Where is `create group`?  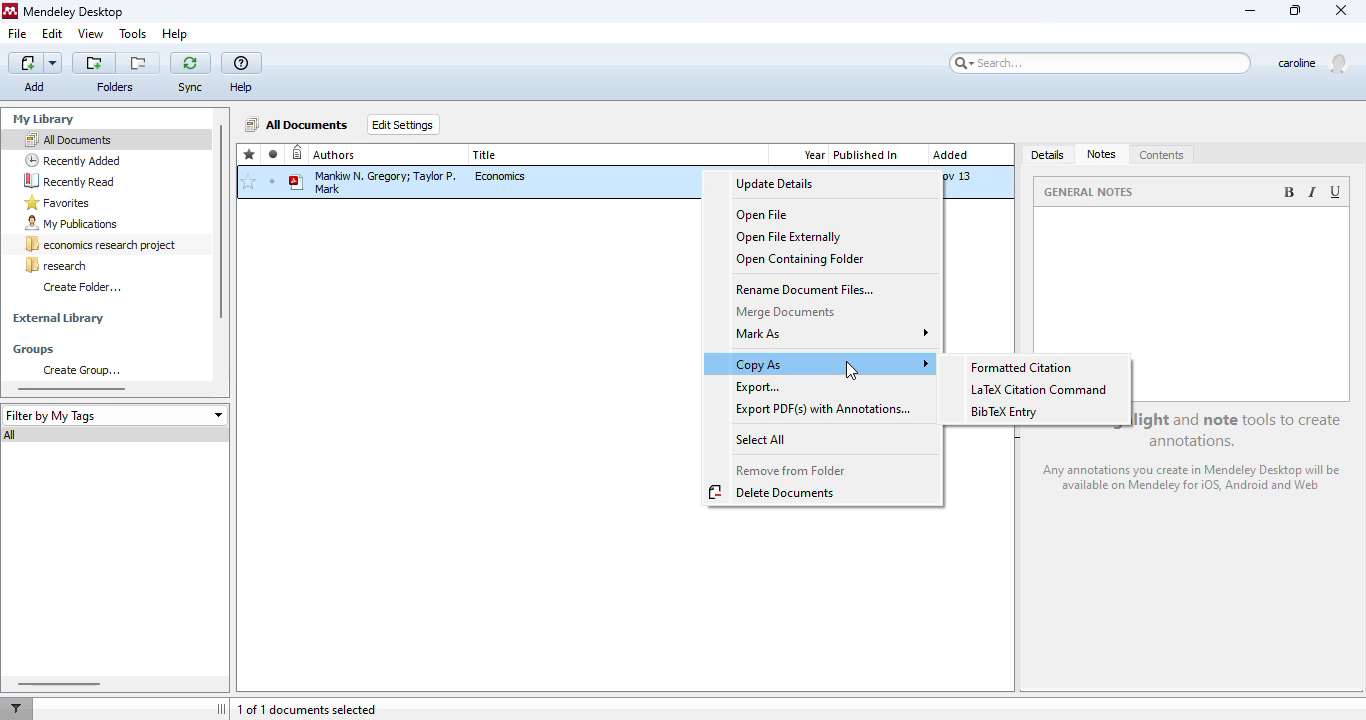 create group is located at coordinates (81, 370).